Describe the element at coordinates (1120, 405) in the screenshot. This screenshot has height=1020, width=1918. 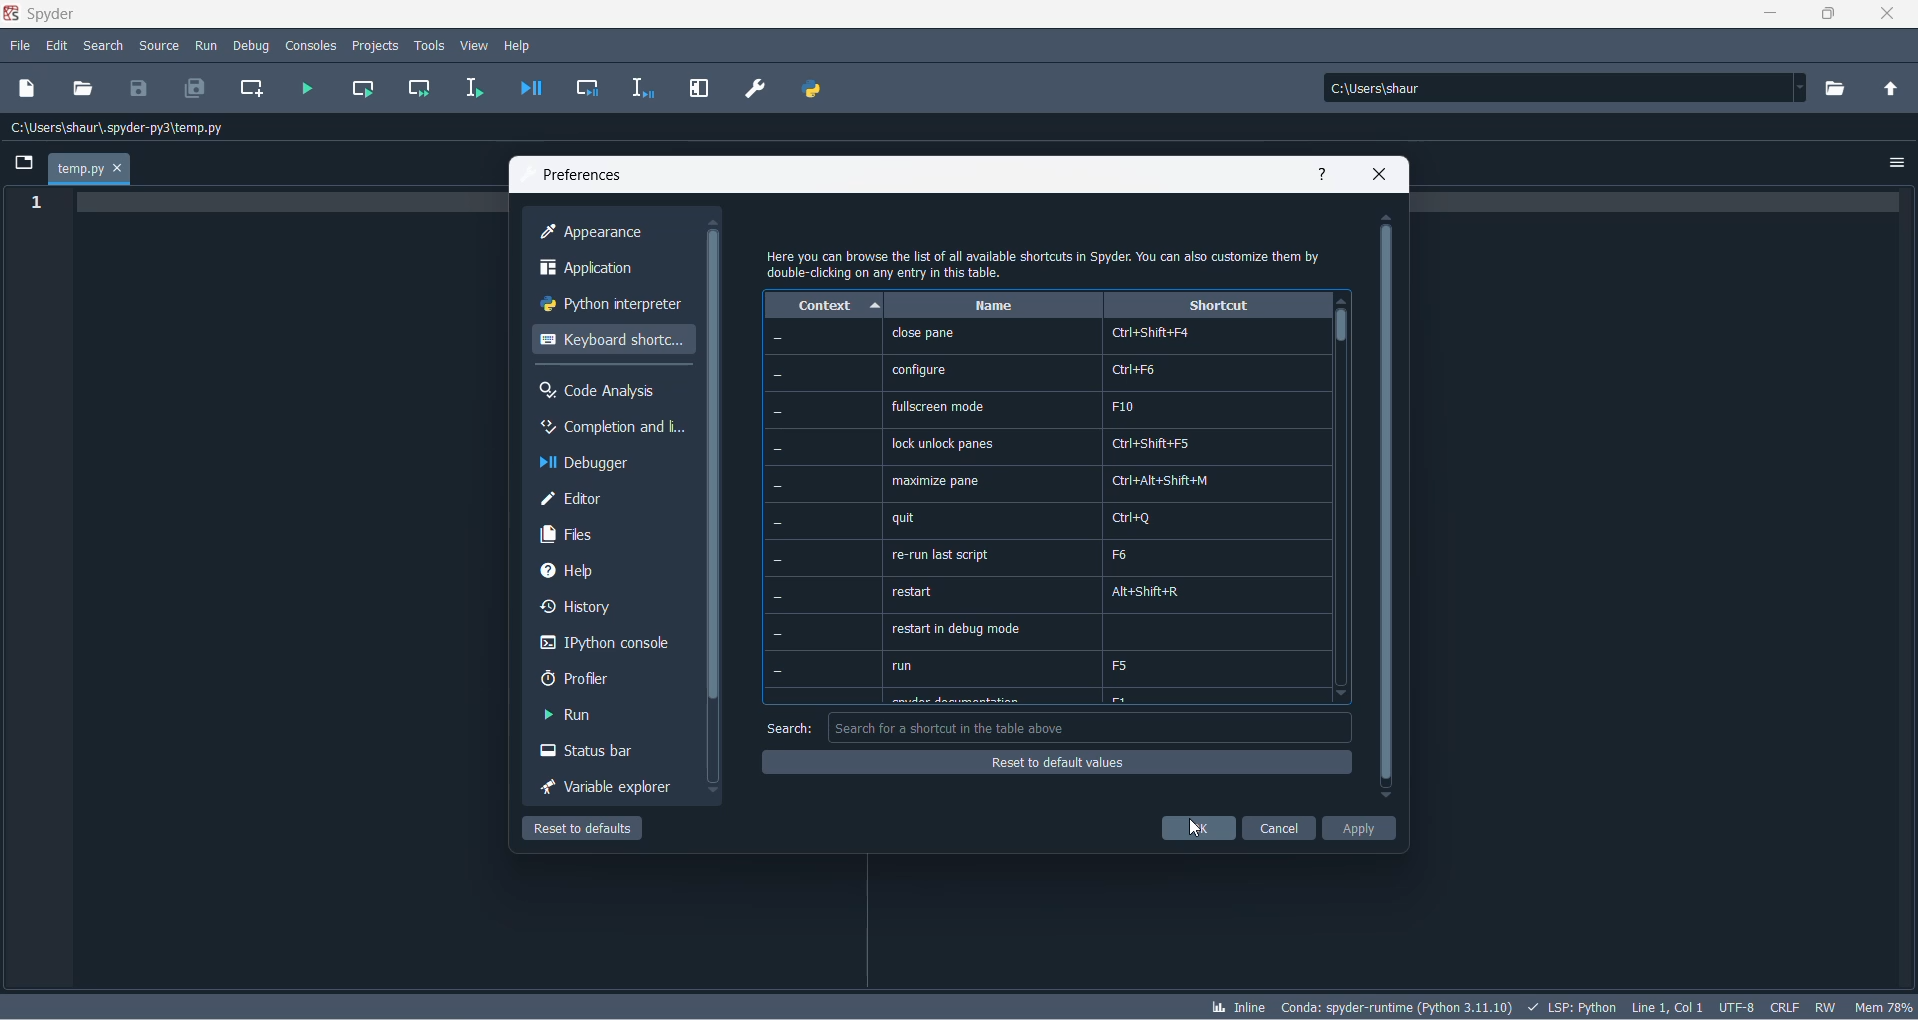
I see `F10` at that location.